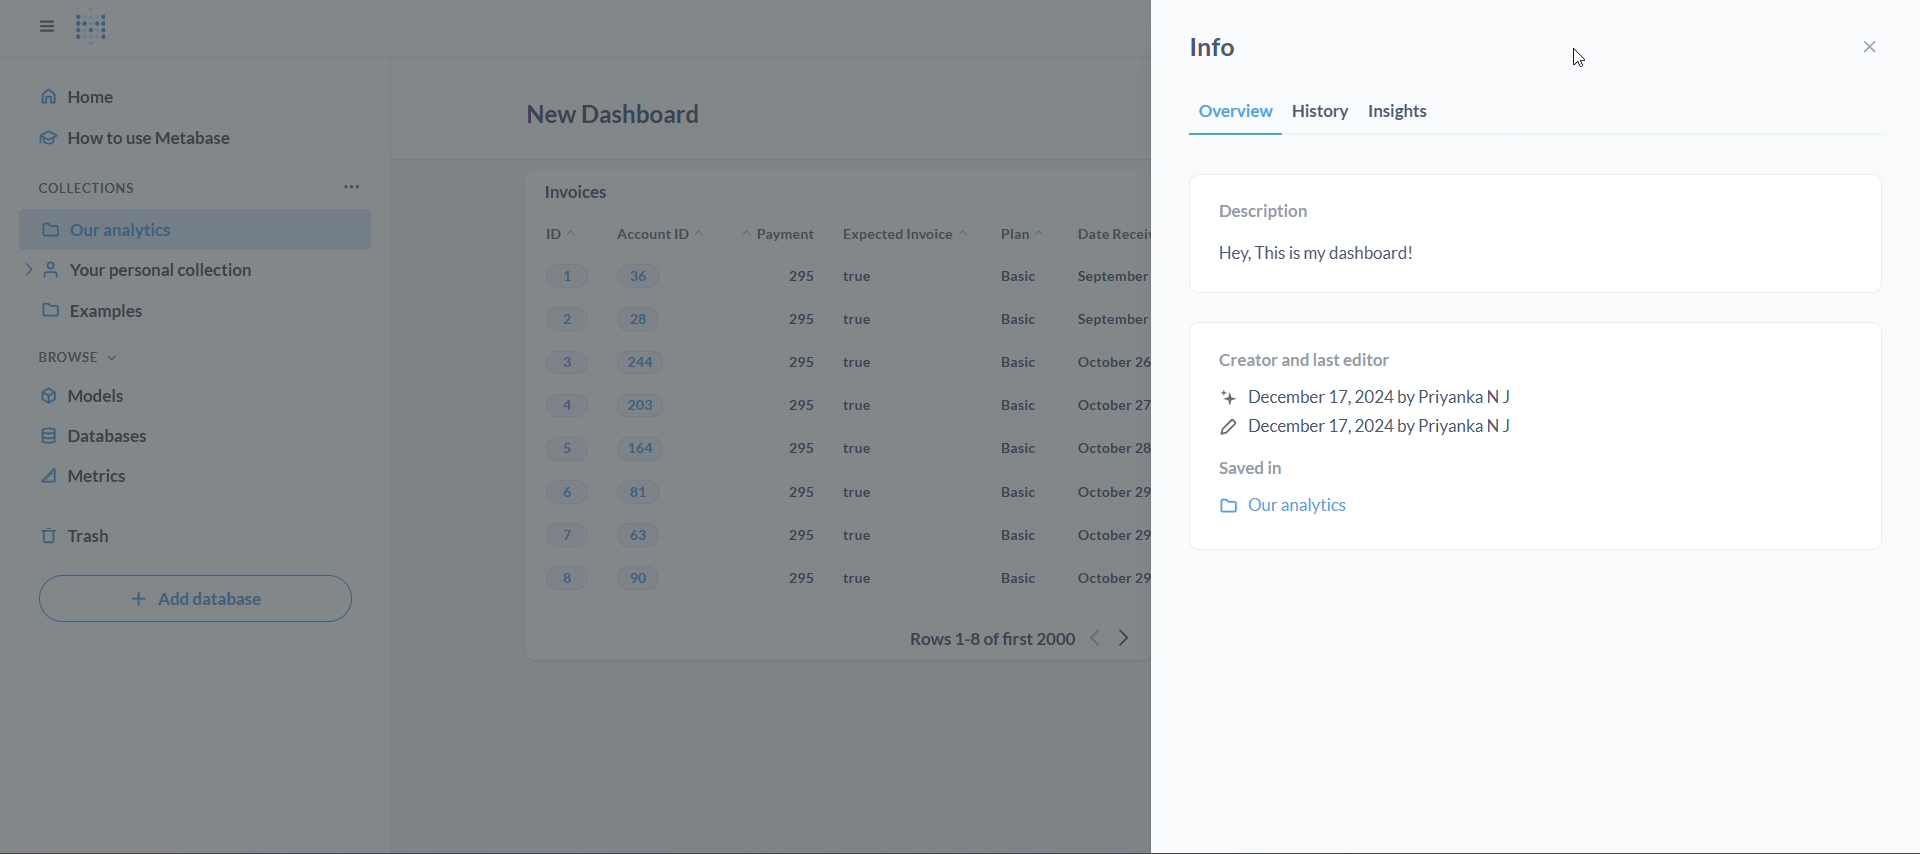 Image resolution: width=1920 pixels, height=854 pixels. Describe the element at coordinates (1097, 637) in the screenshot. I see `previous rows` at that location.